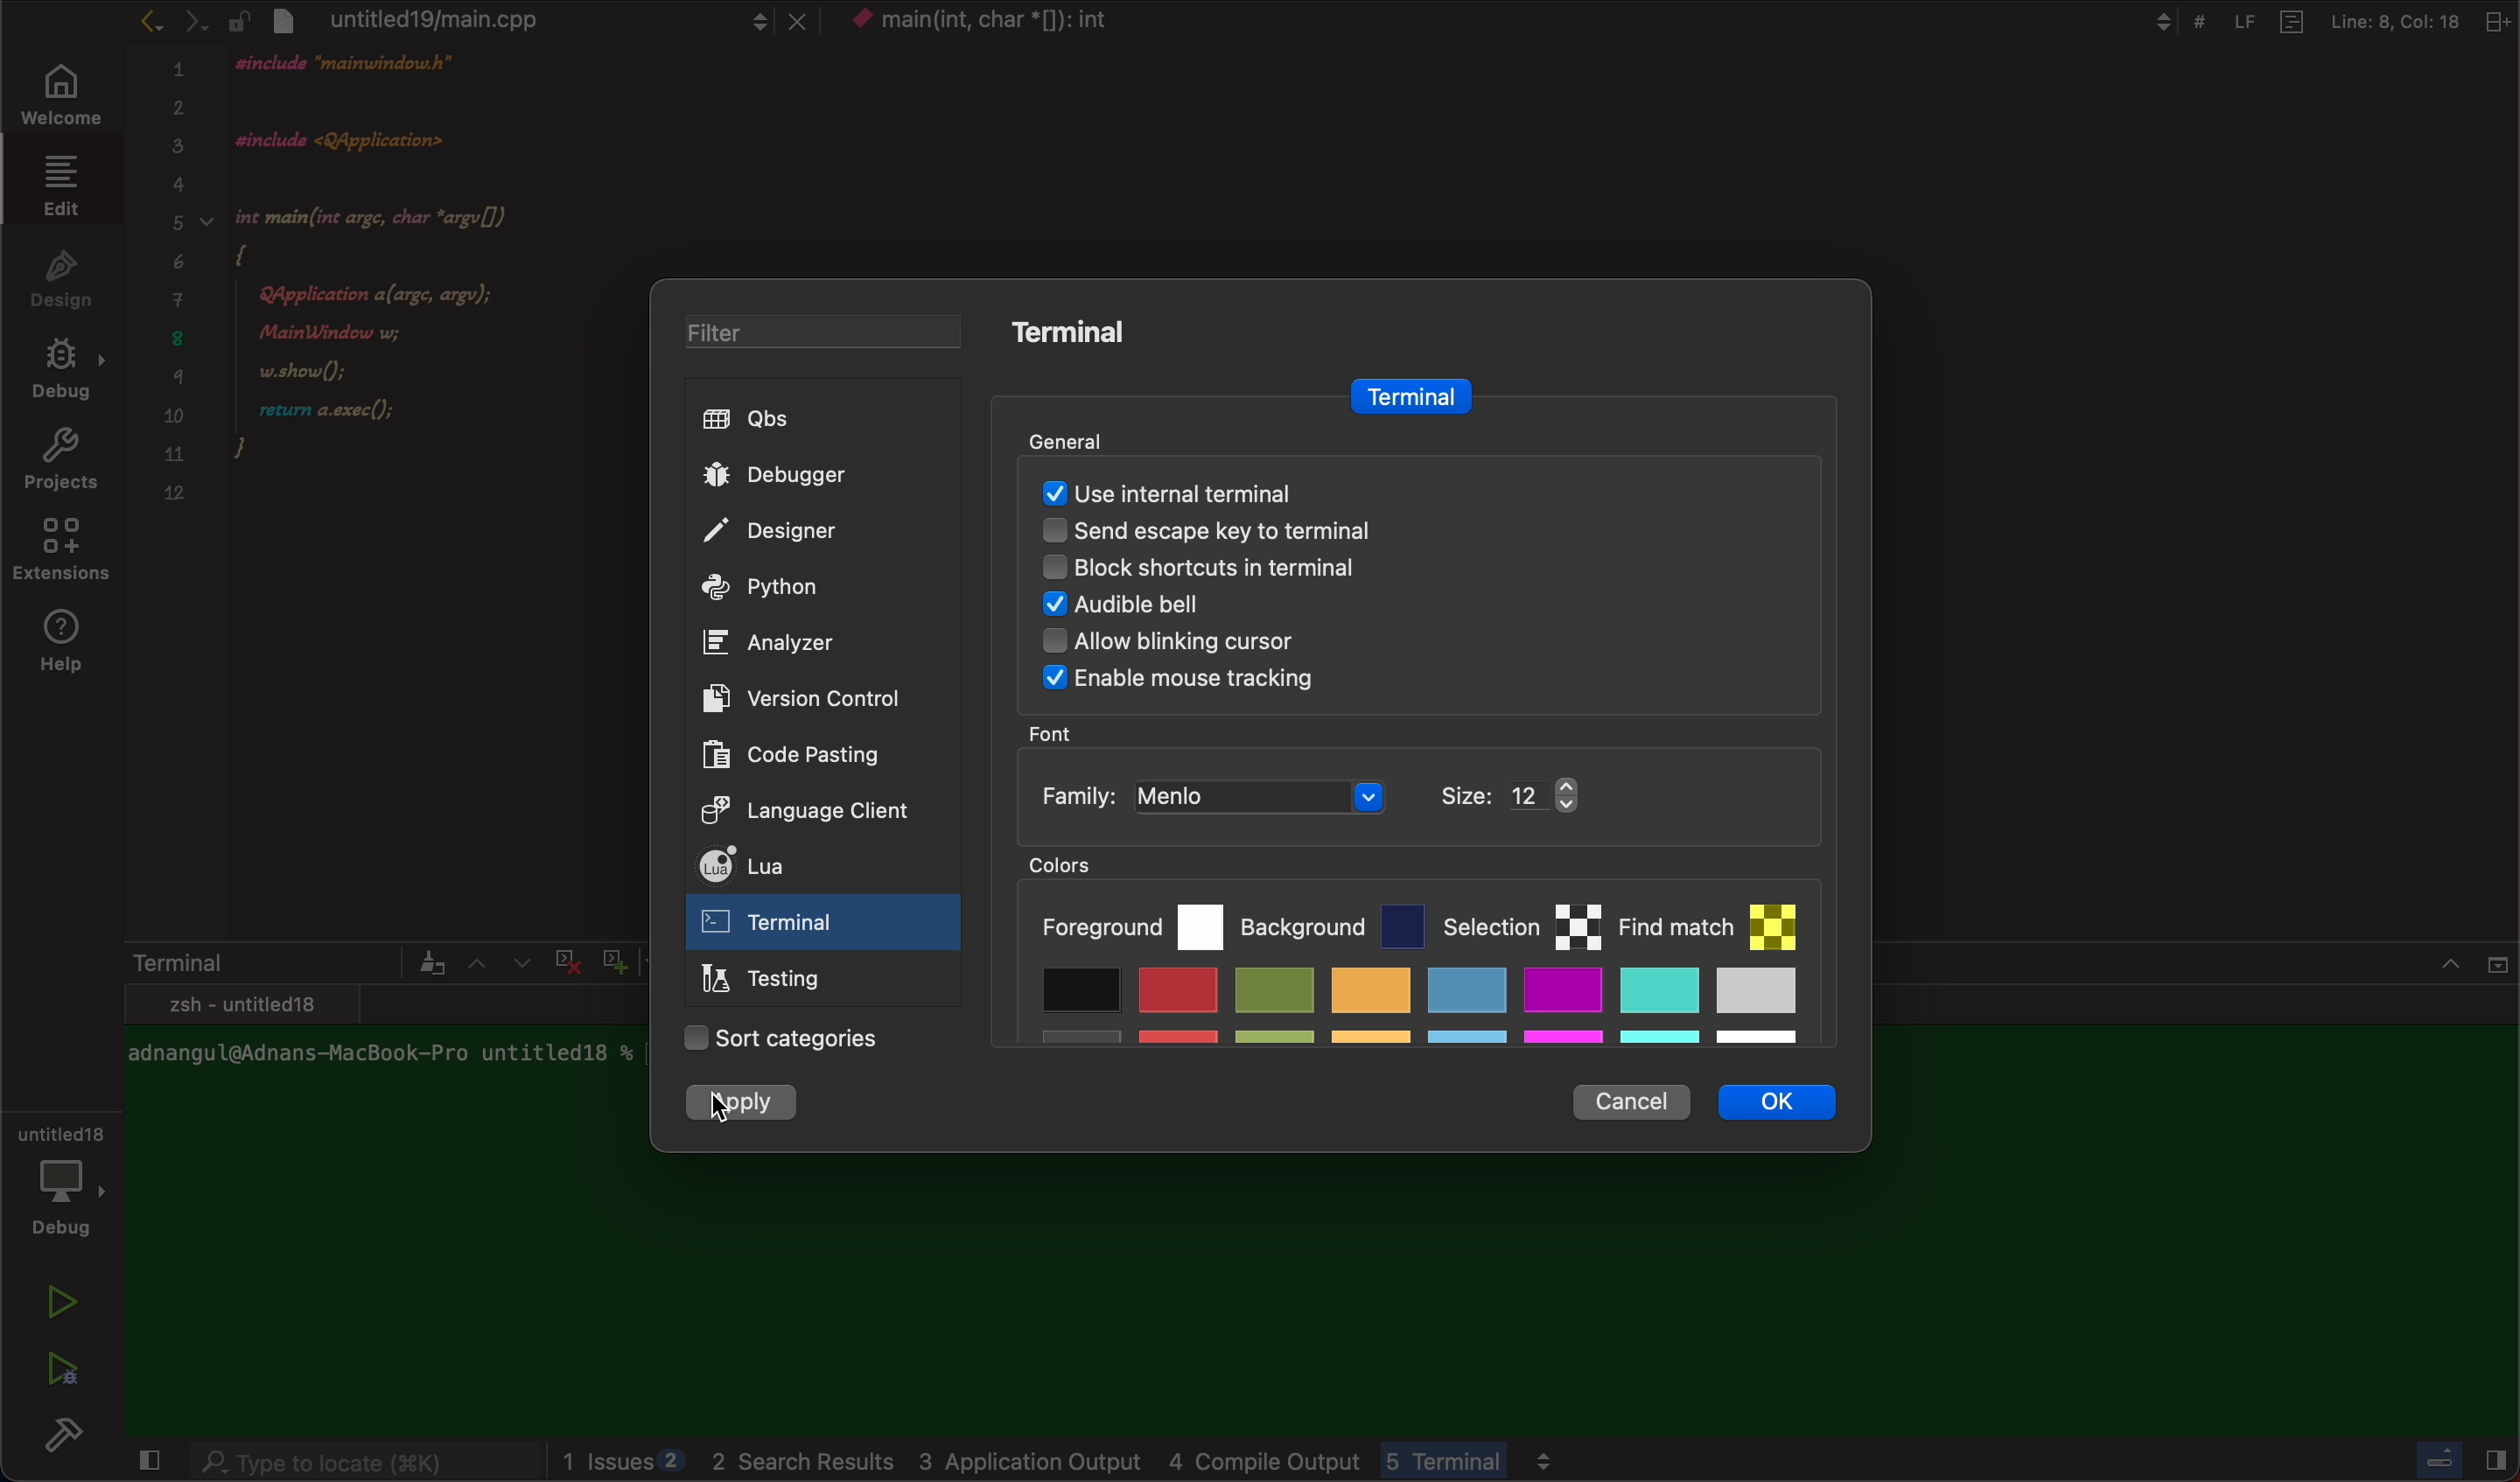 Image resolution: width=2520 pixels, height=1482 pixels. What do you see at coordinates (779, 643) in the screenshot?
I see `analyzer` at bounding box center [779, 643].